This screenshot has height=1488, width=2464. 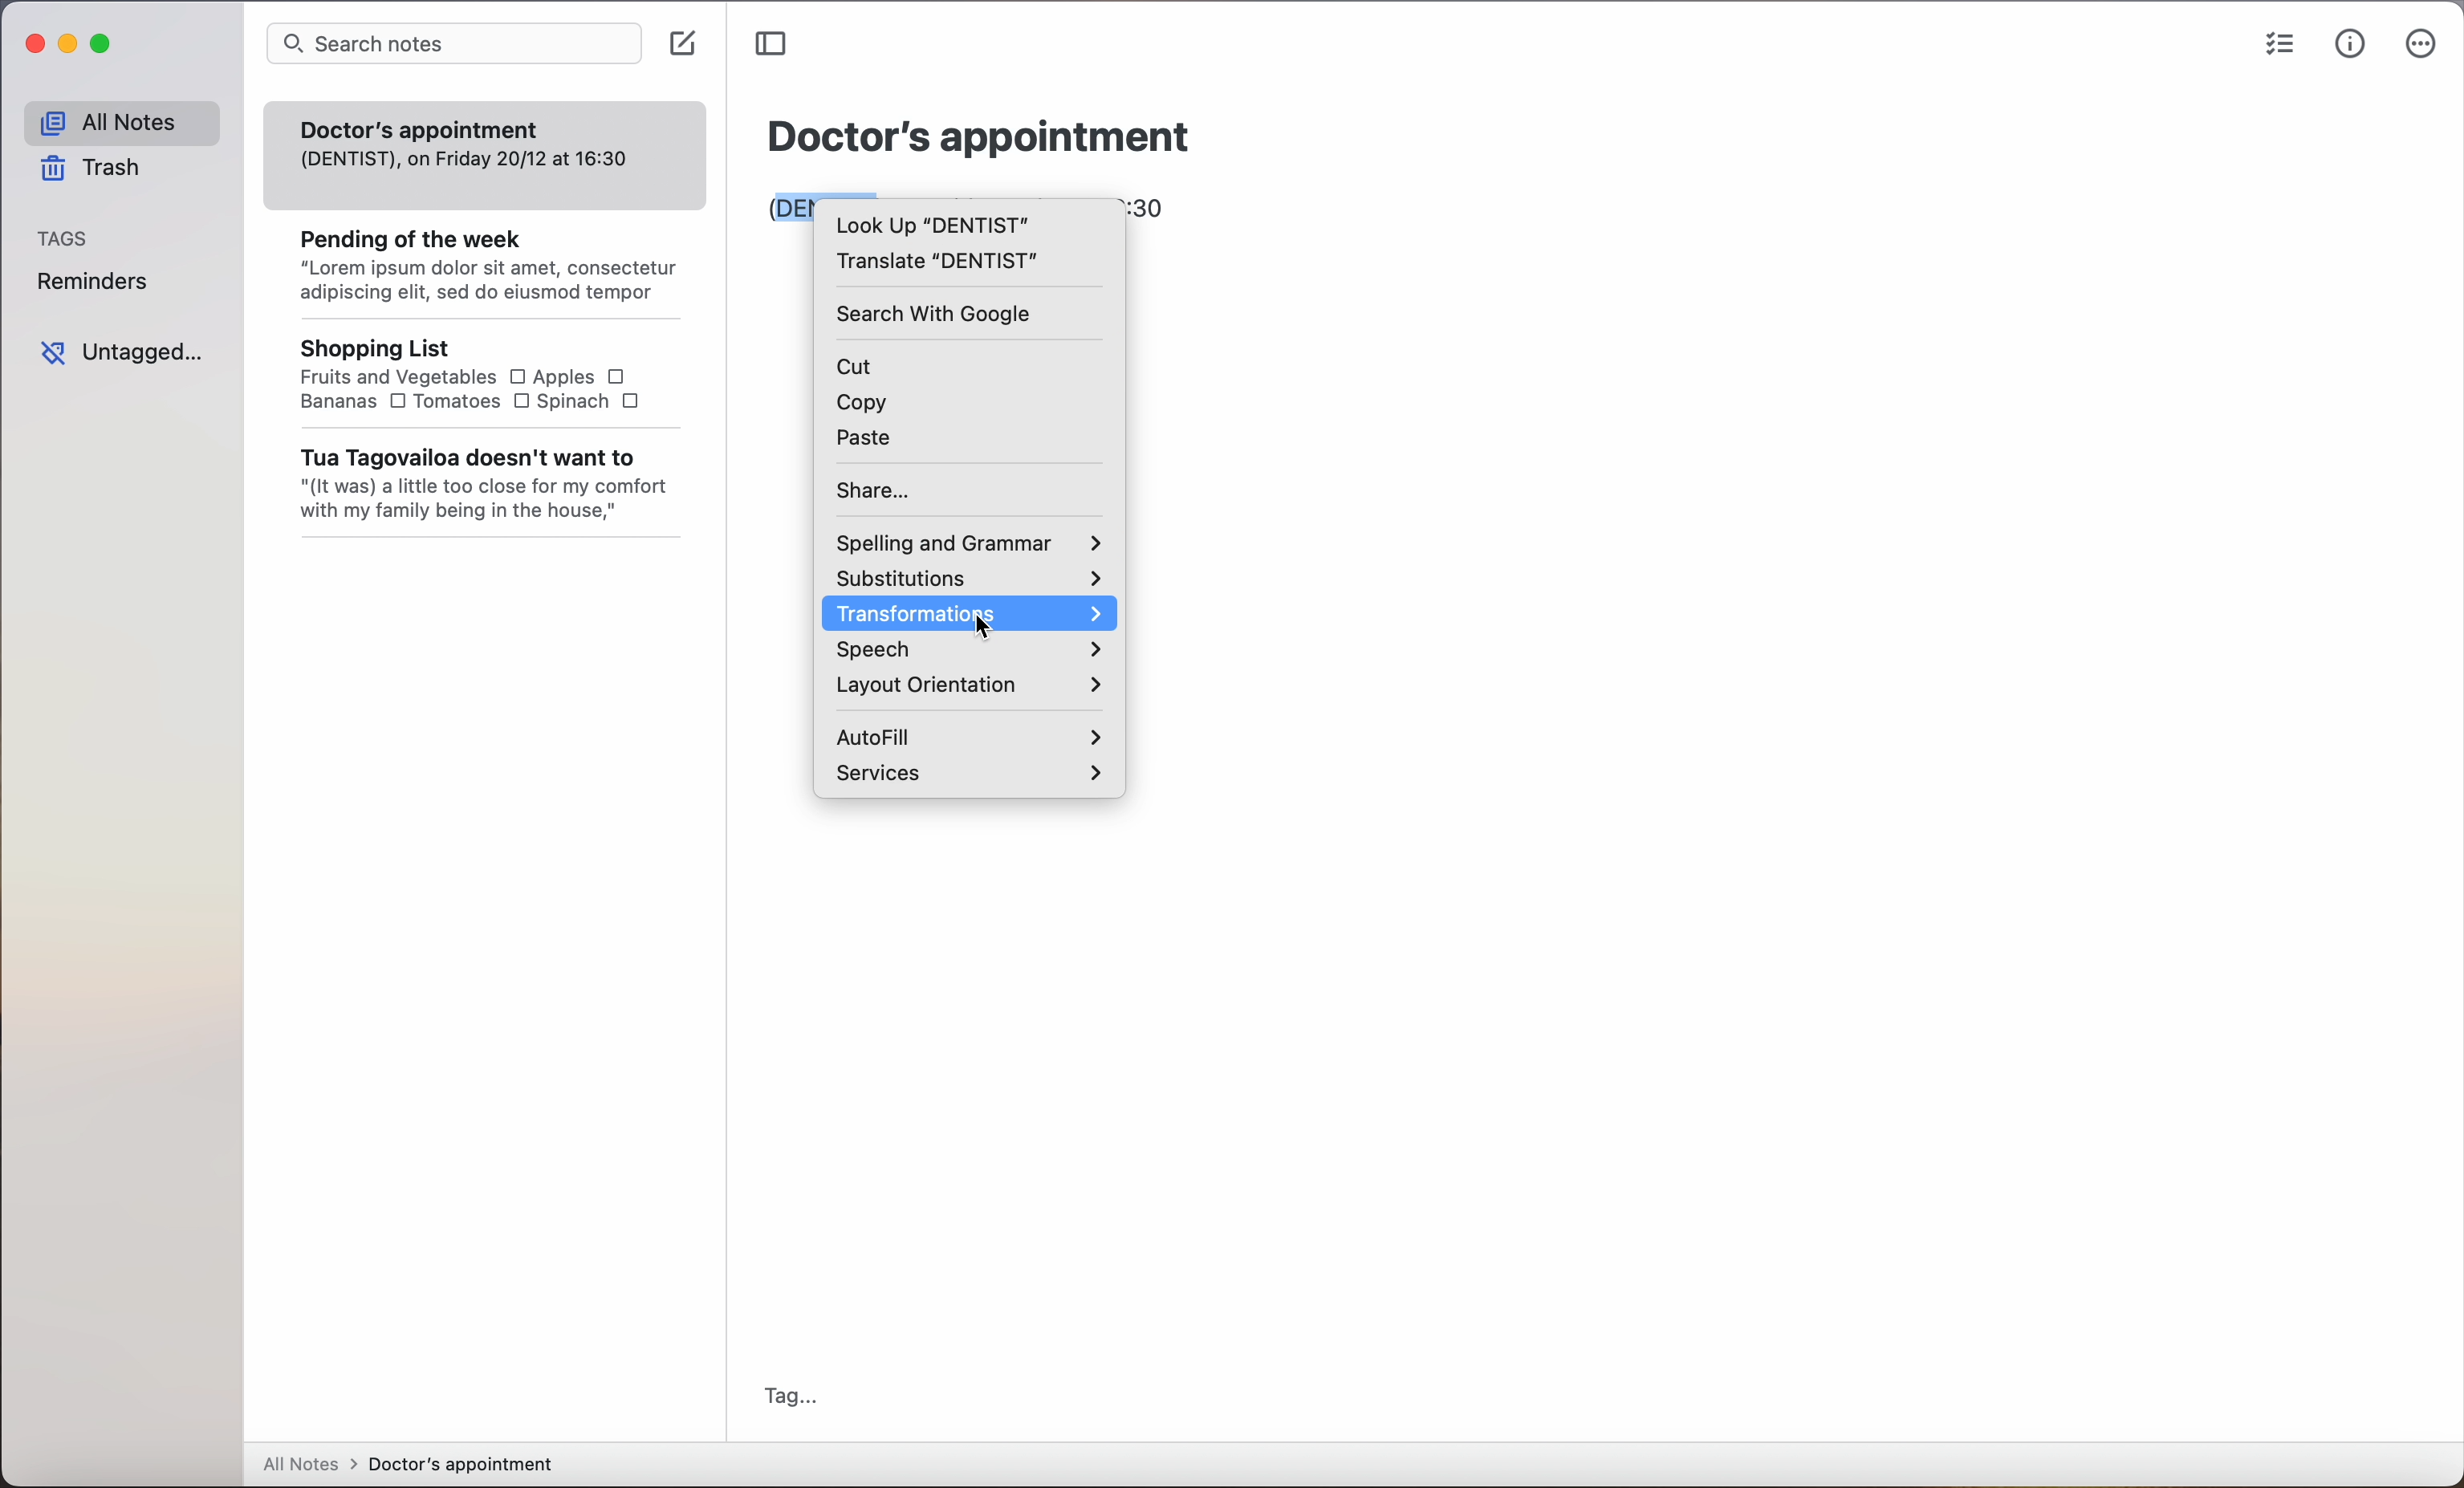 I want to click on checklist, so click(x=2282, y=41).